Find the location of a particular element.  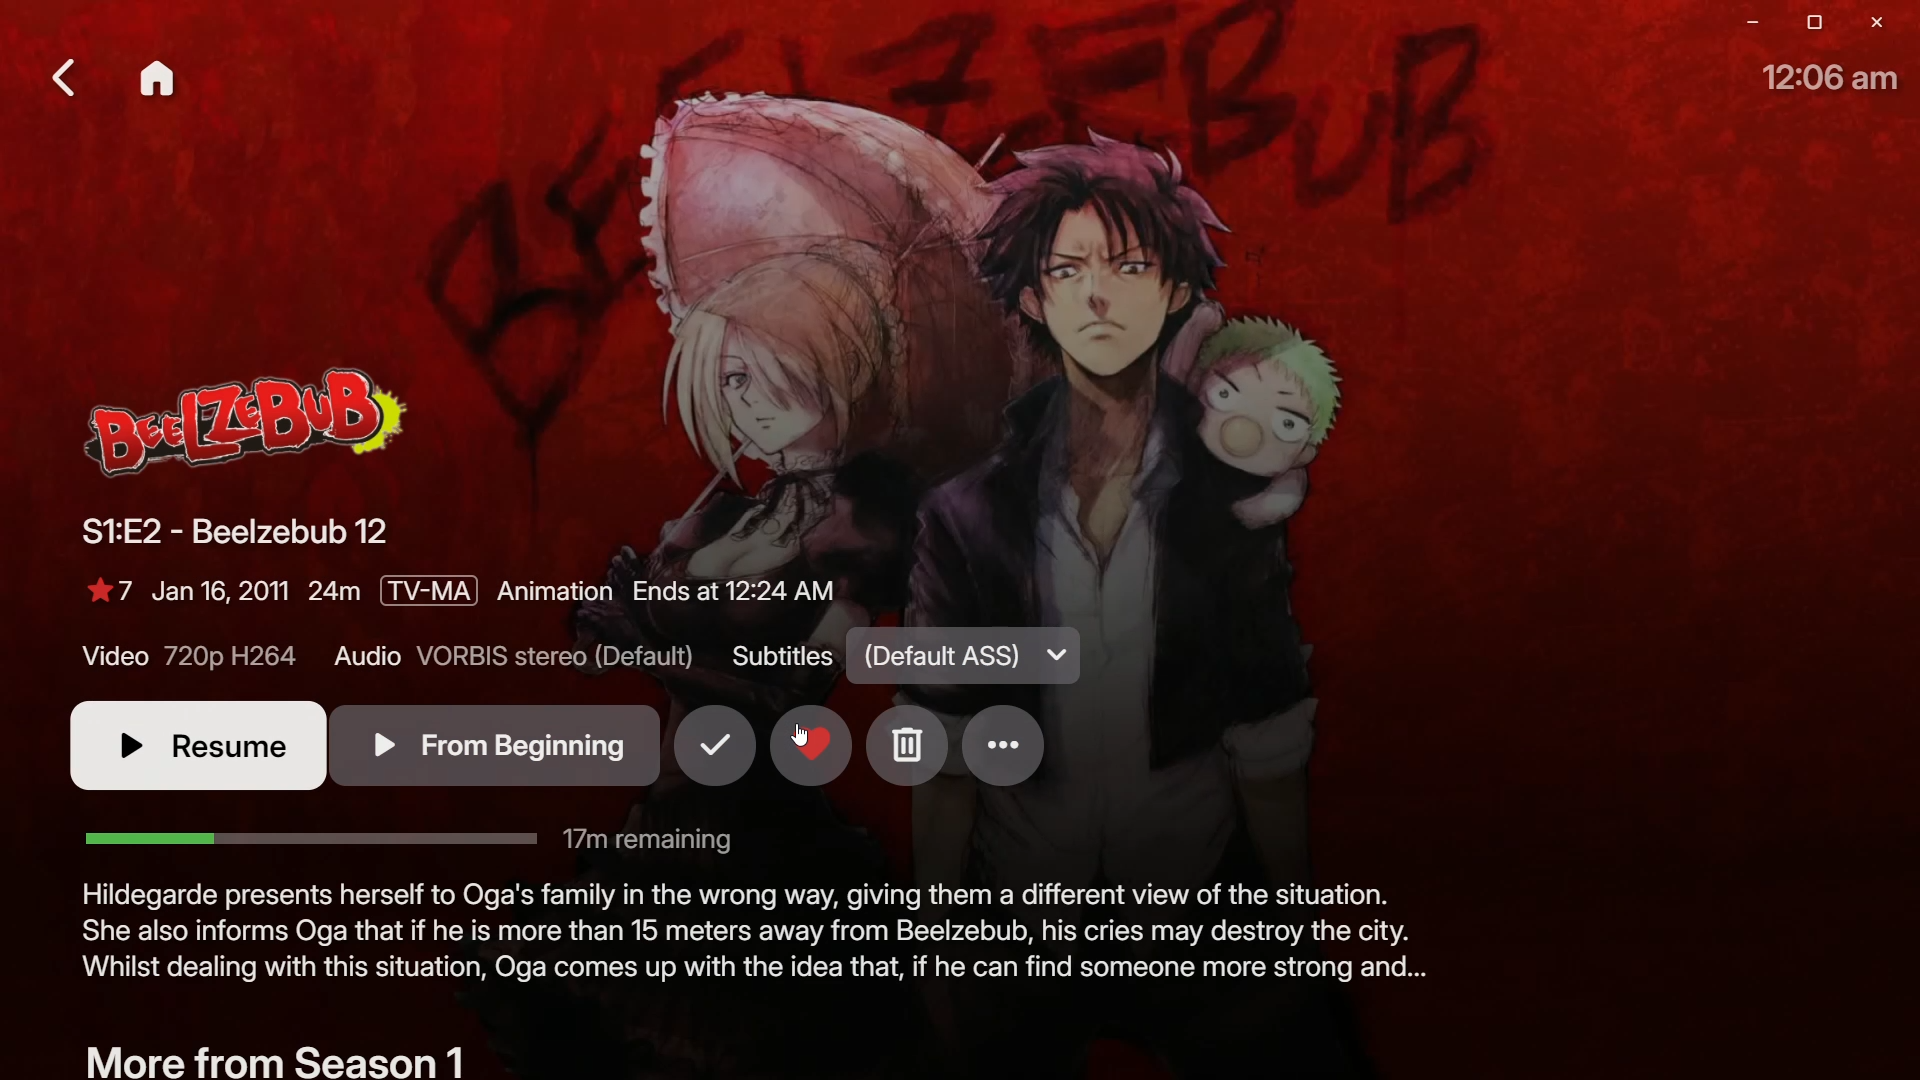

Close is located at coordinates (1880, 25).